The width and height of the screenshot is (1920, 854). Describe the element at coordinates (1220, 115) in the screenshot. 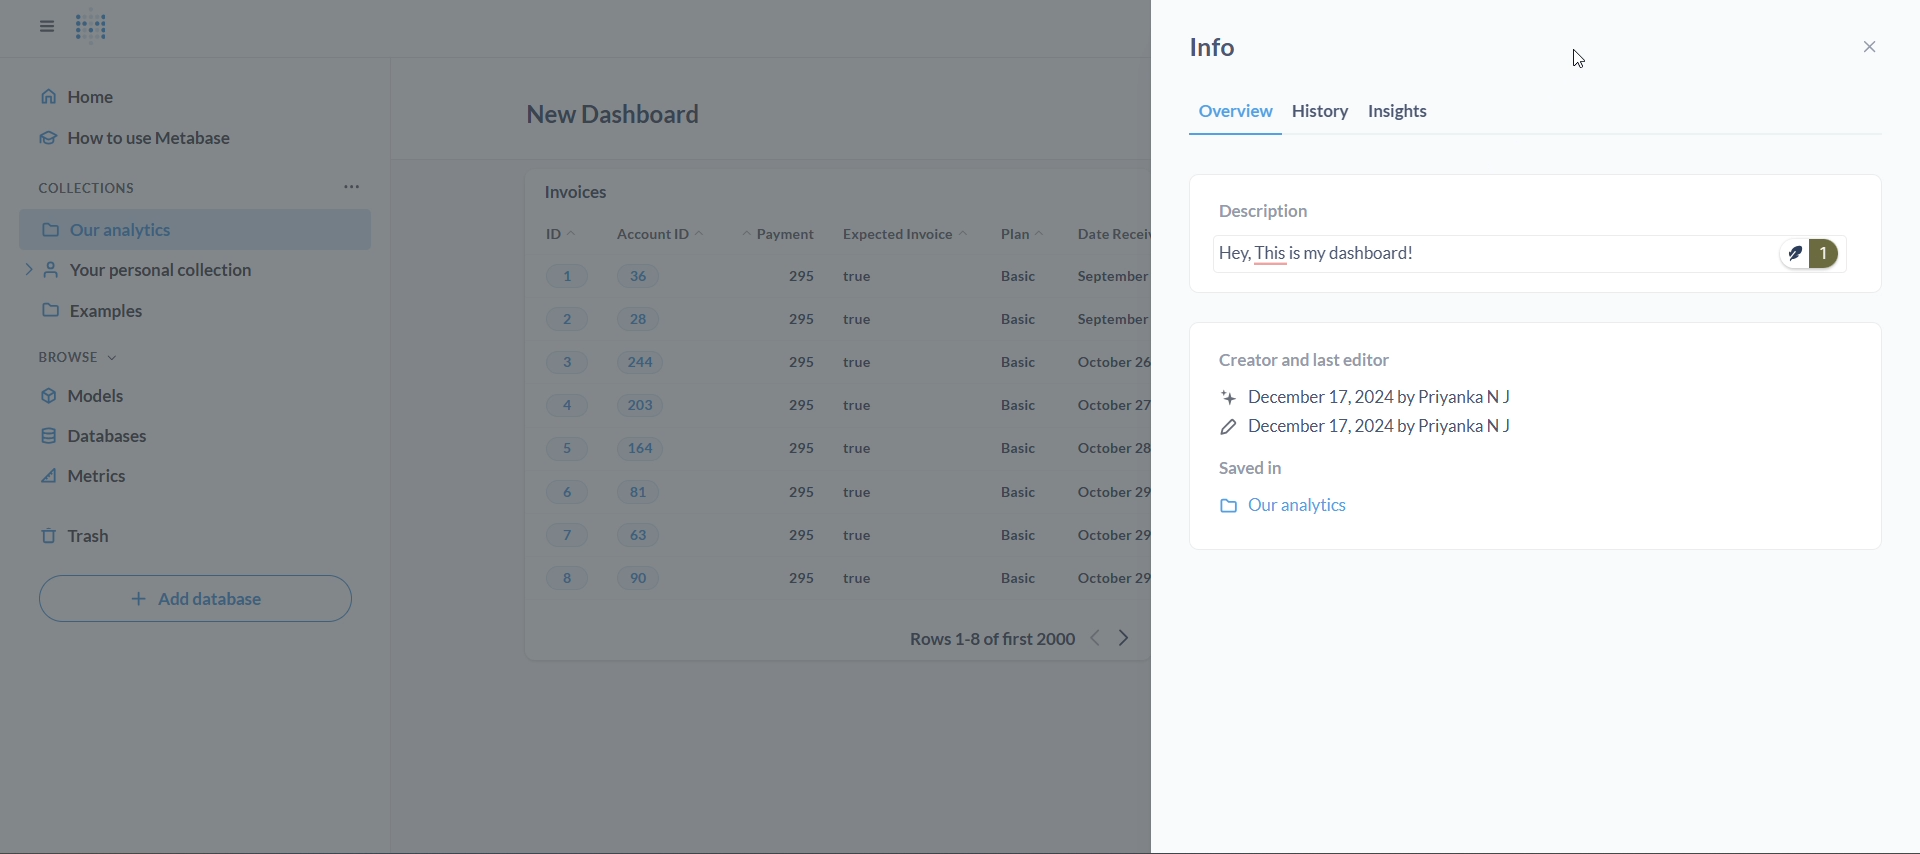

I see `overview` at that location.